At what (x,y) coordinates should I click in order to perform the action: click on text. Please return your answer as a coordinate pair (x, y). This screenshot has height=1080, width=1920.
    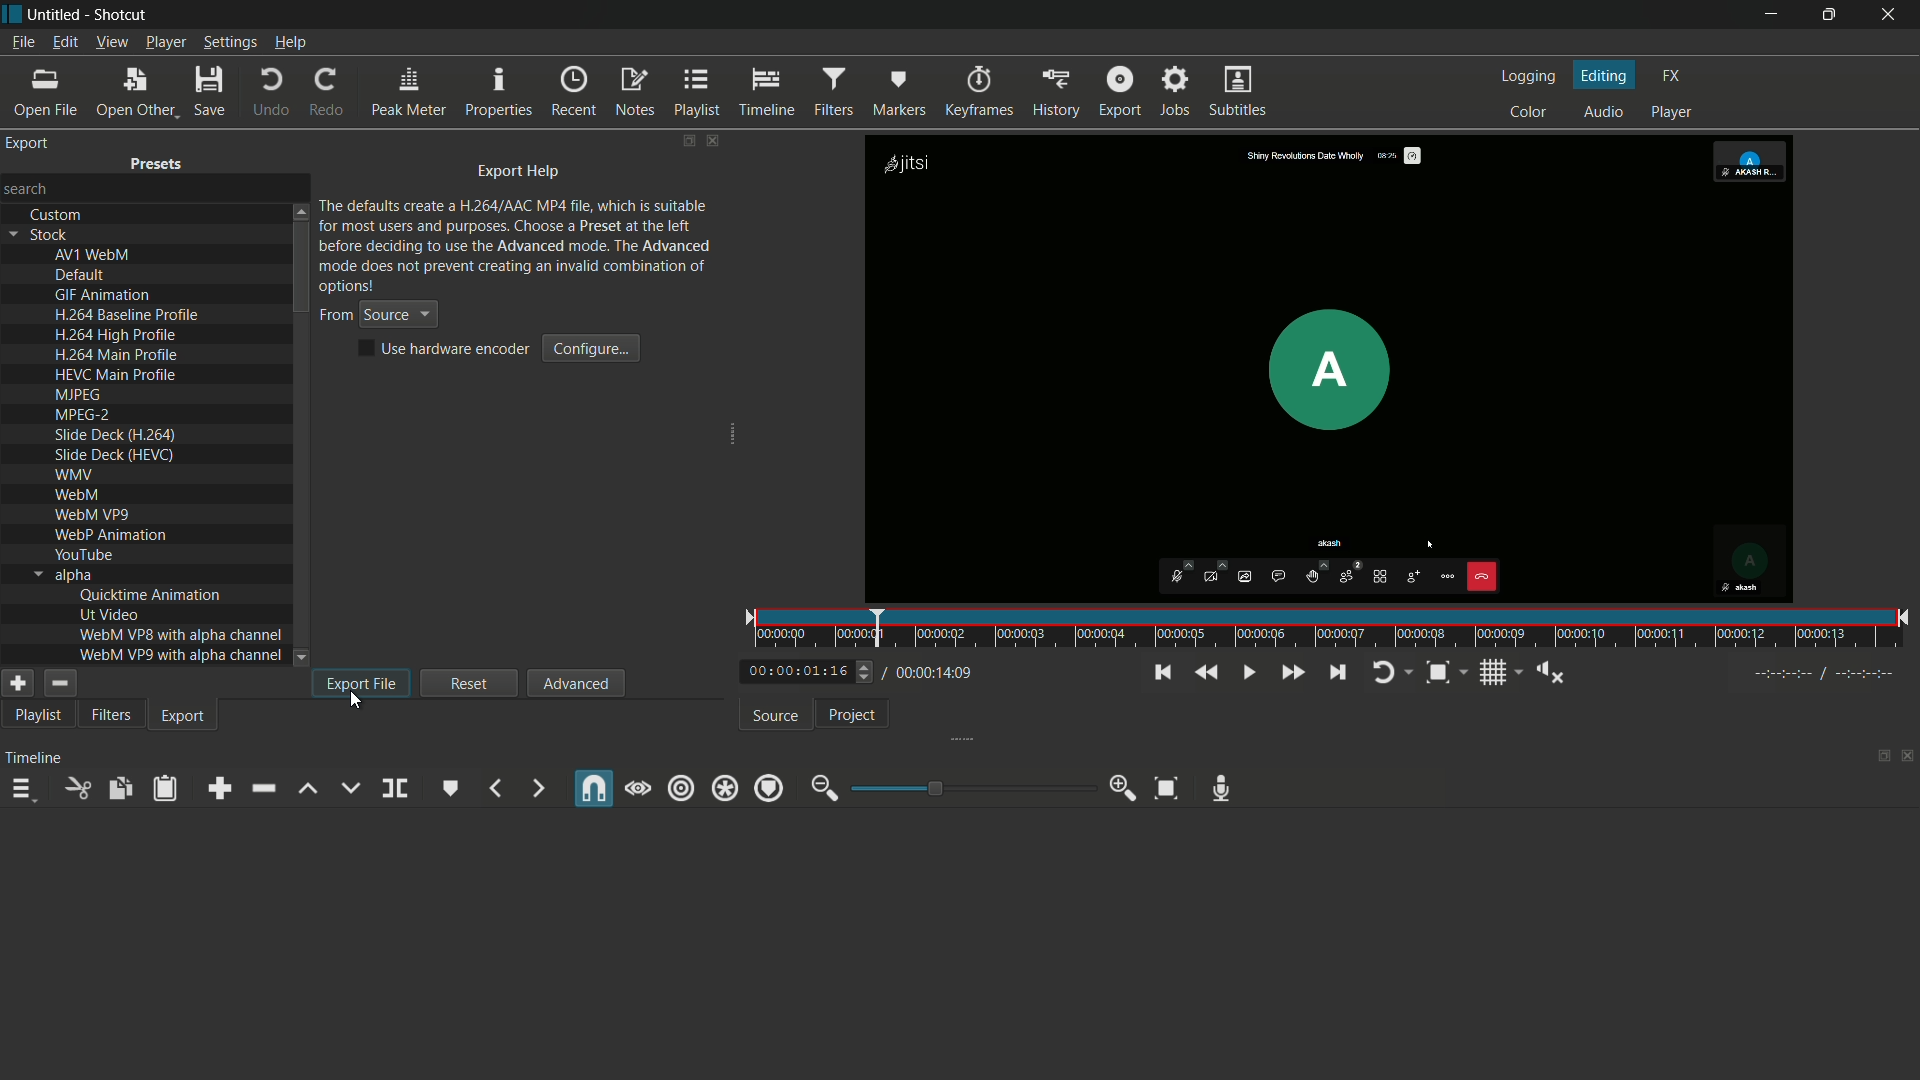
    Looking at the image, I should click on (116, 534).